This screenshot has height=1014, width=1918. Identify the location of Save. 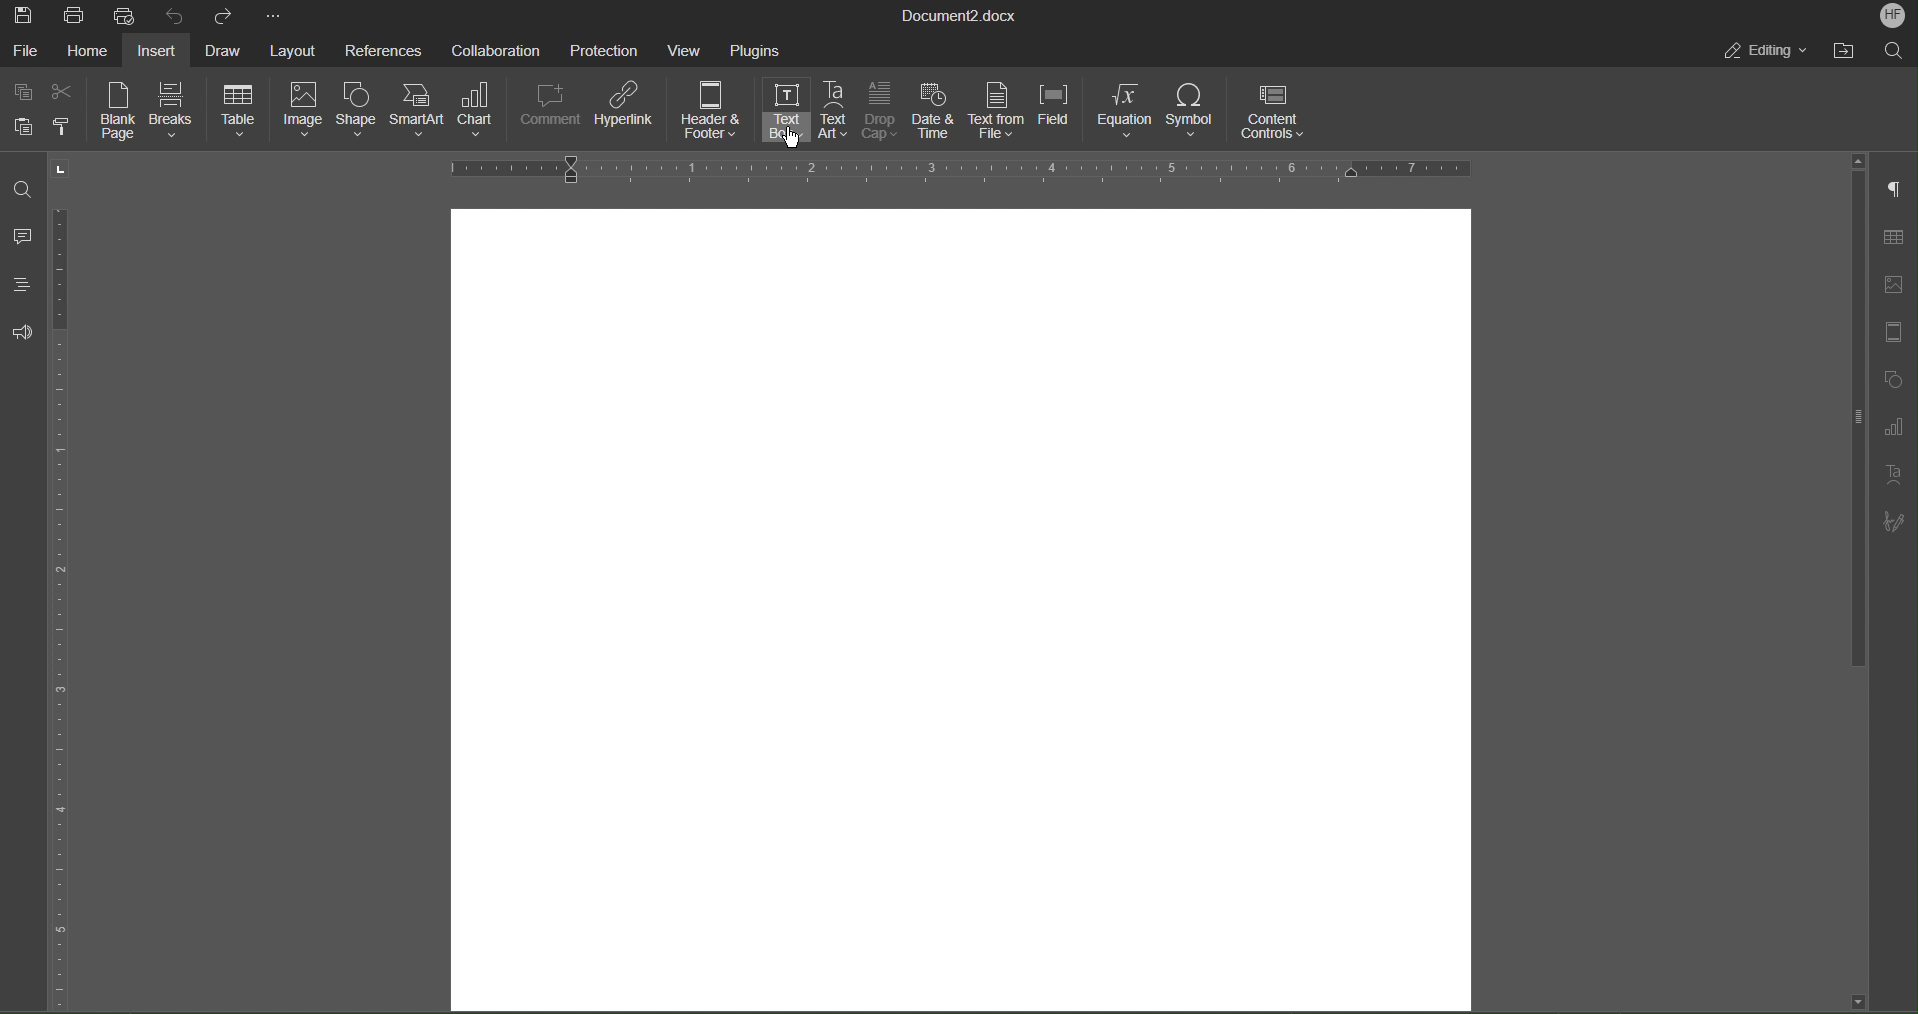
(26, 14).